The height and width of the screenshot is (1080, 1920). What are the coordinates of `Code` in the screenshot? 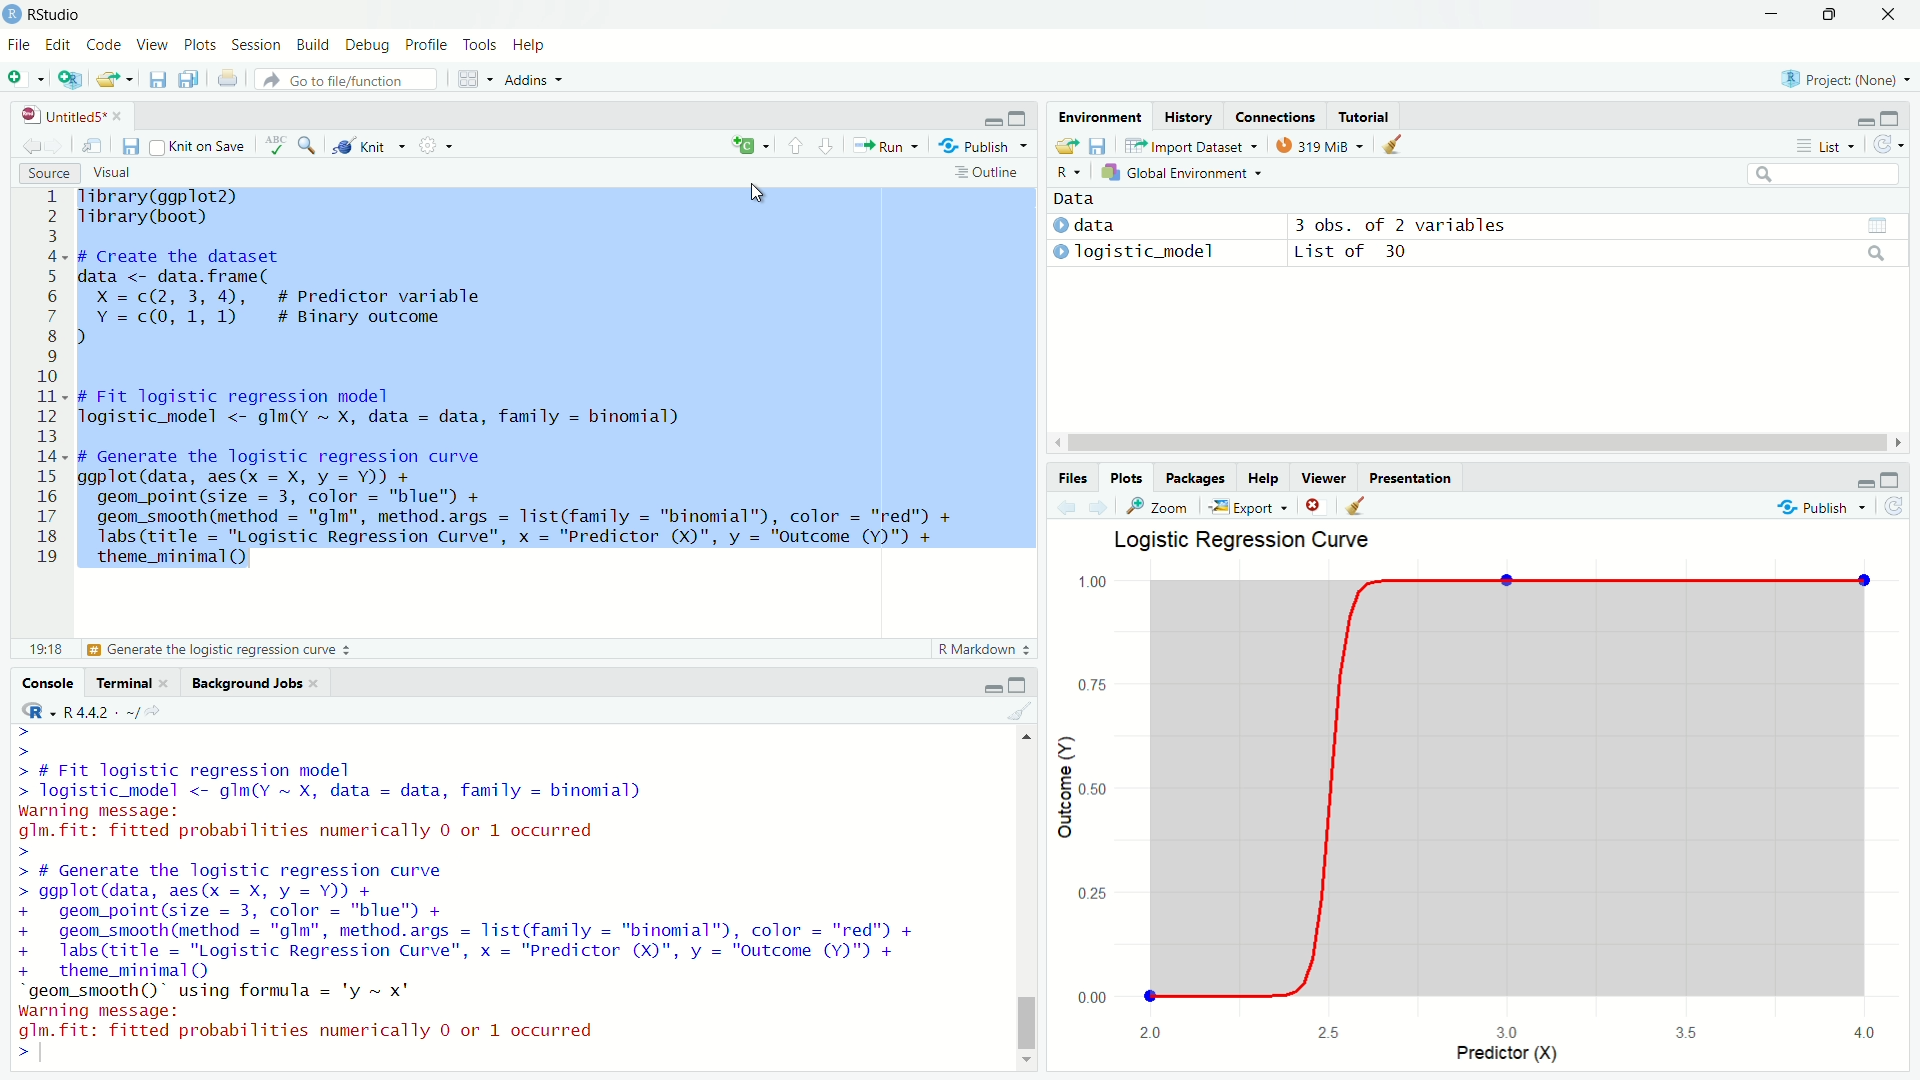 It's located at (101, 44).